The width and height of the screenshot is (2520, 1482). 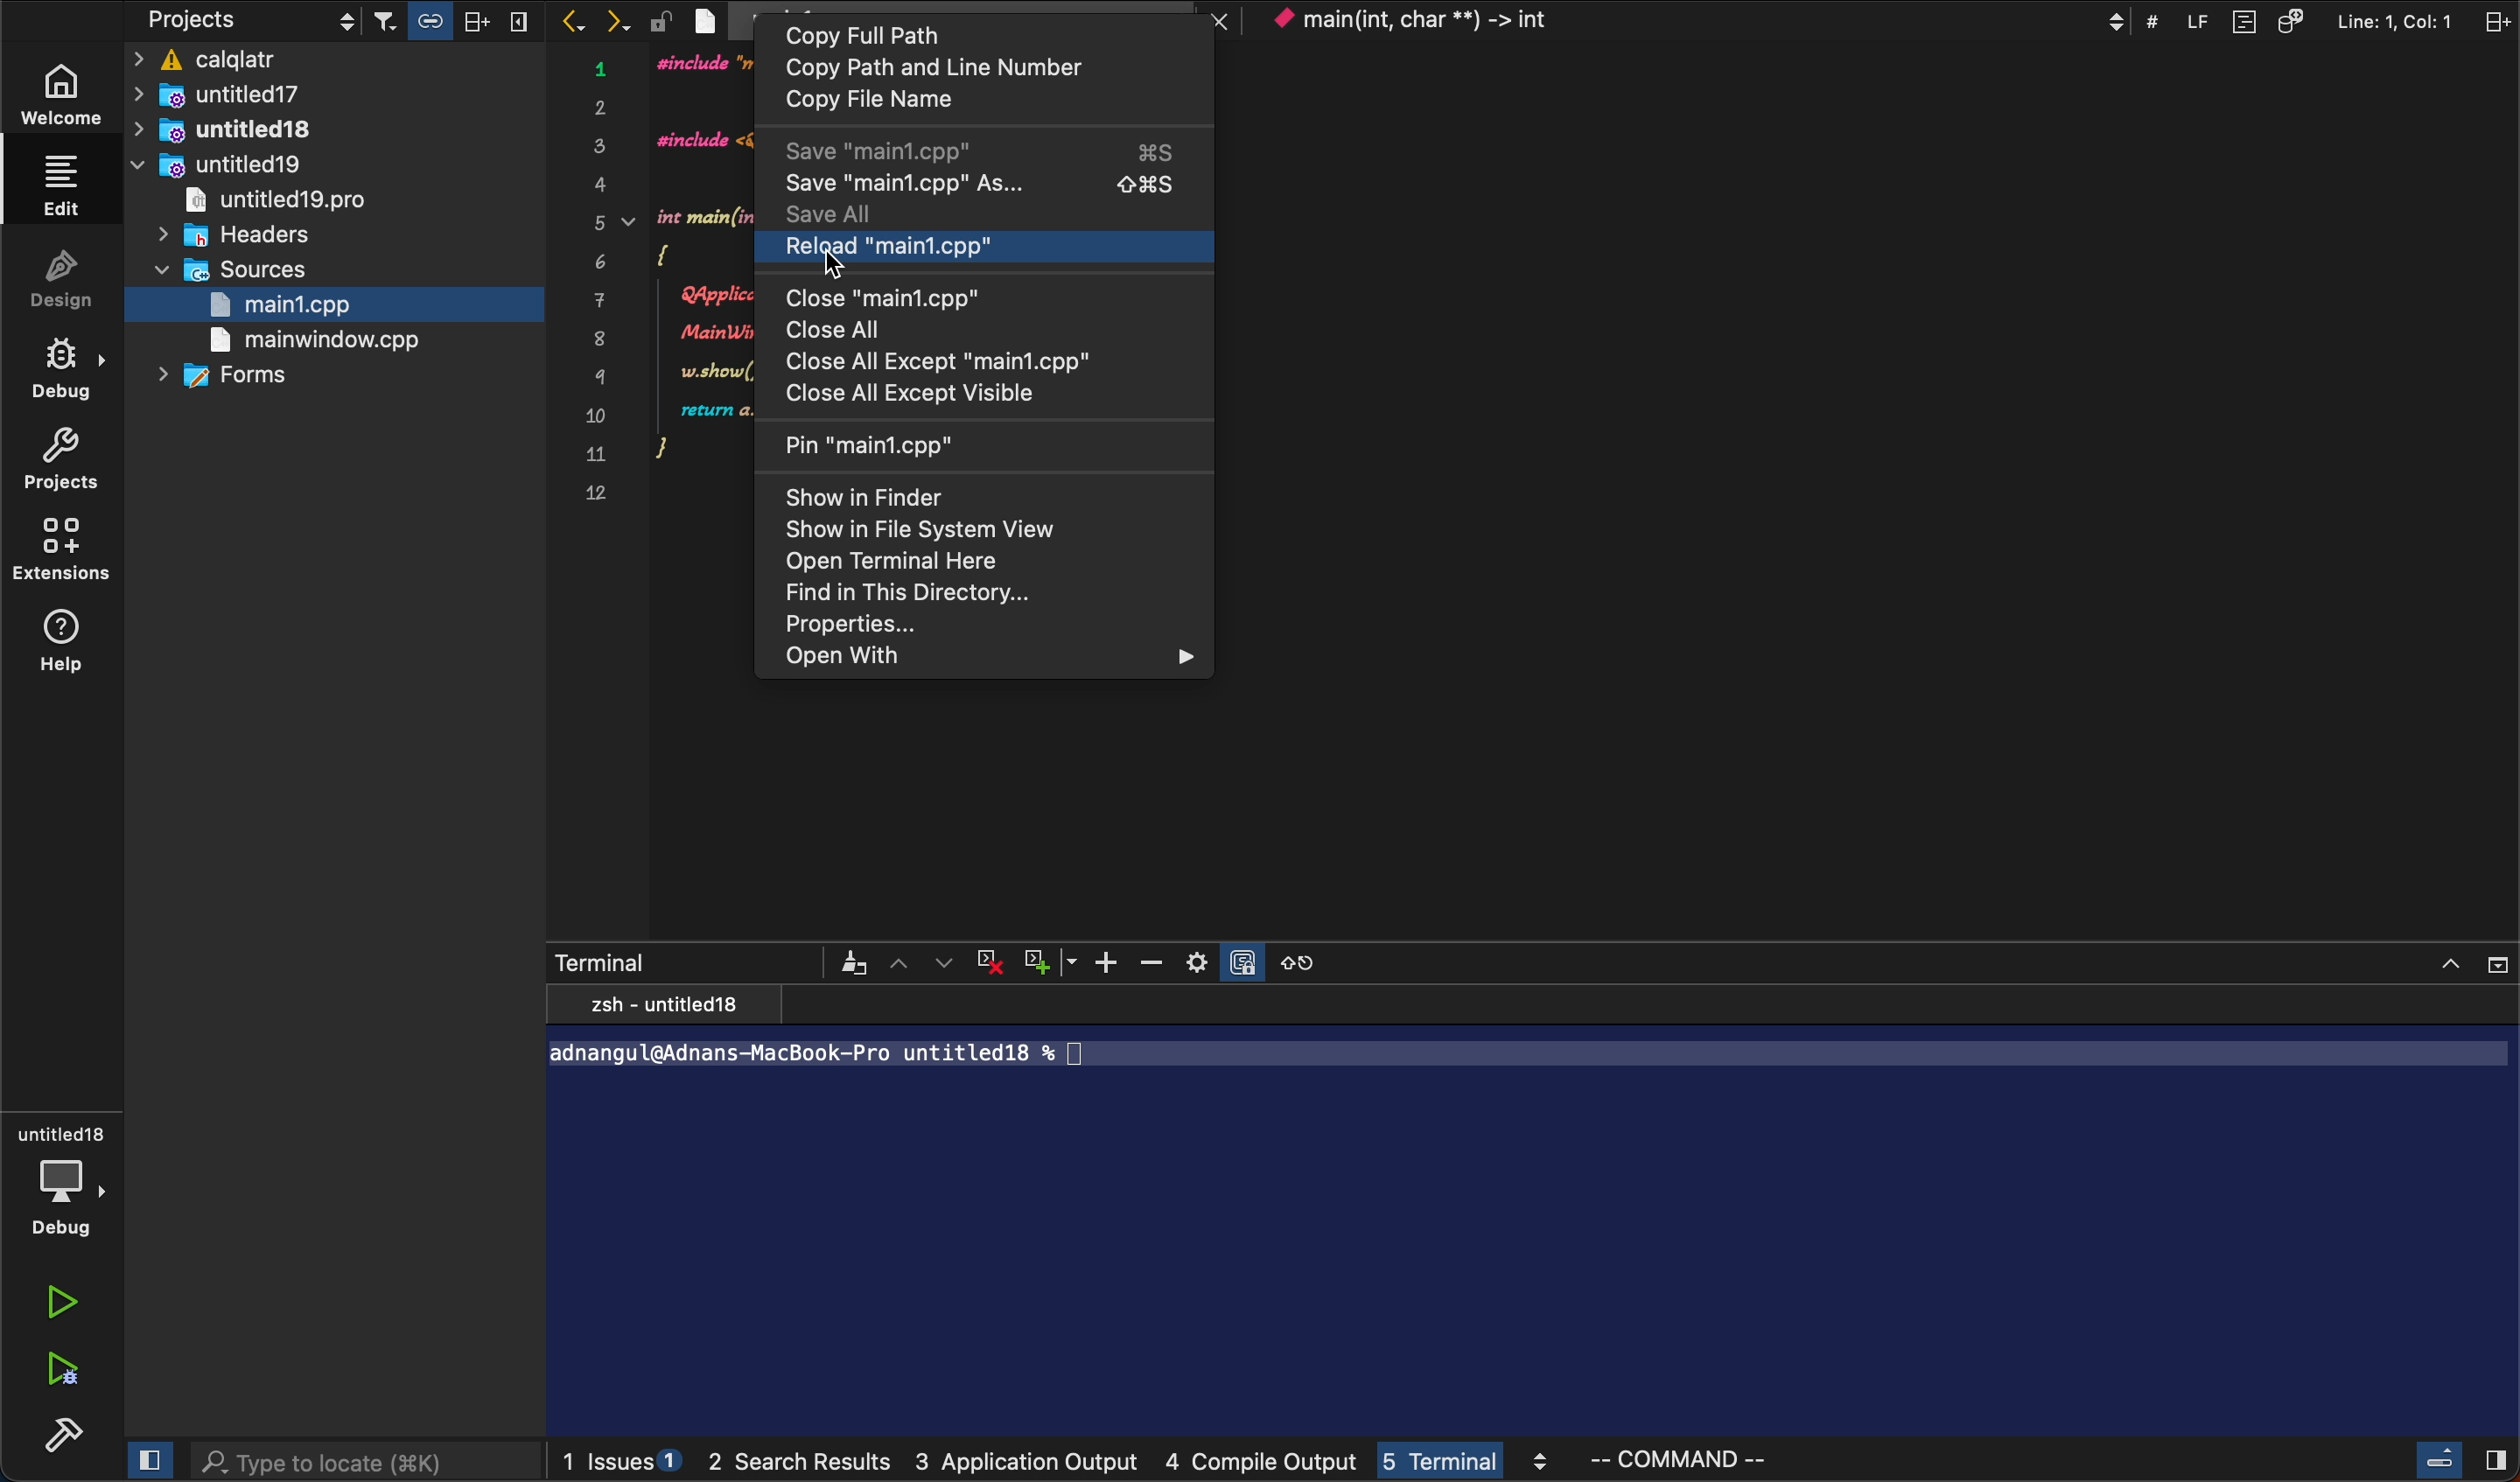 What do you see at coordinates (862, 214) in the screenshot?
I see `save all` at bounding box center [862, 214].